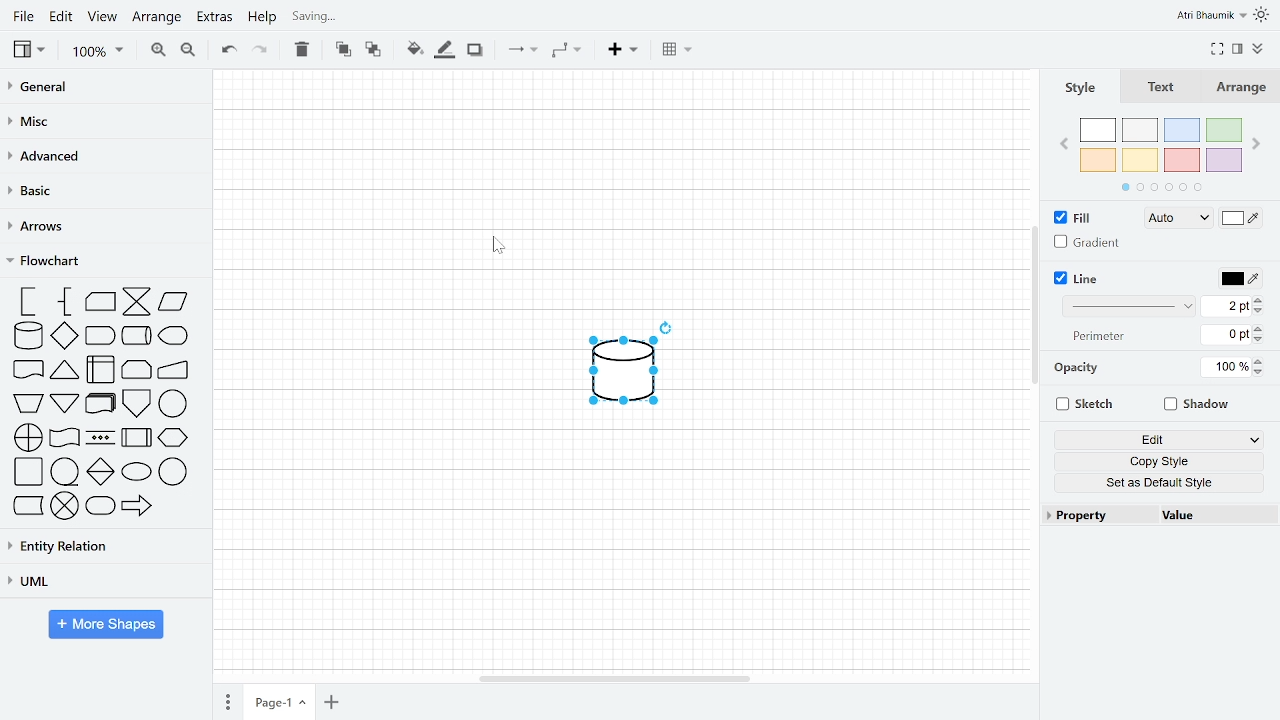 The width and height of the screenshot is (1280, 720). Describe the element at coordinates (1169, 186) in the screenshot. I see `pages in colors` at that location.